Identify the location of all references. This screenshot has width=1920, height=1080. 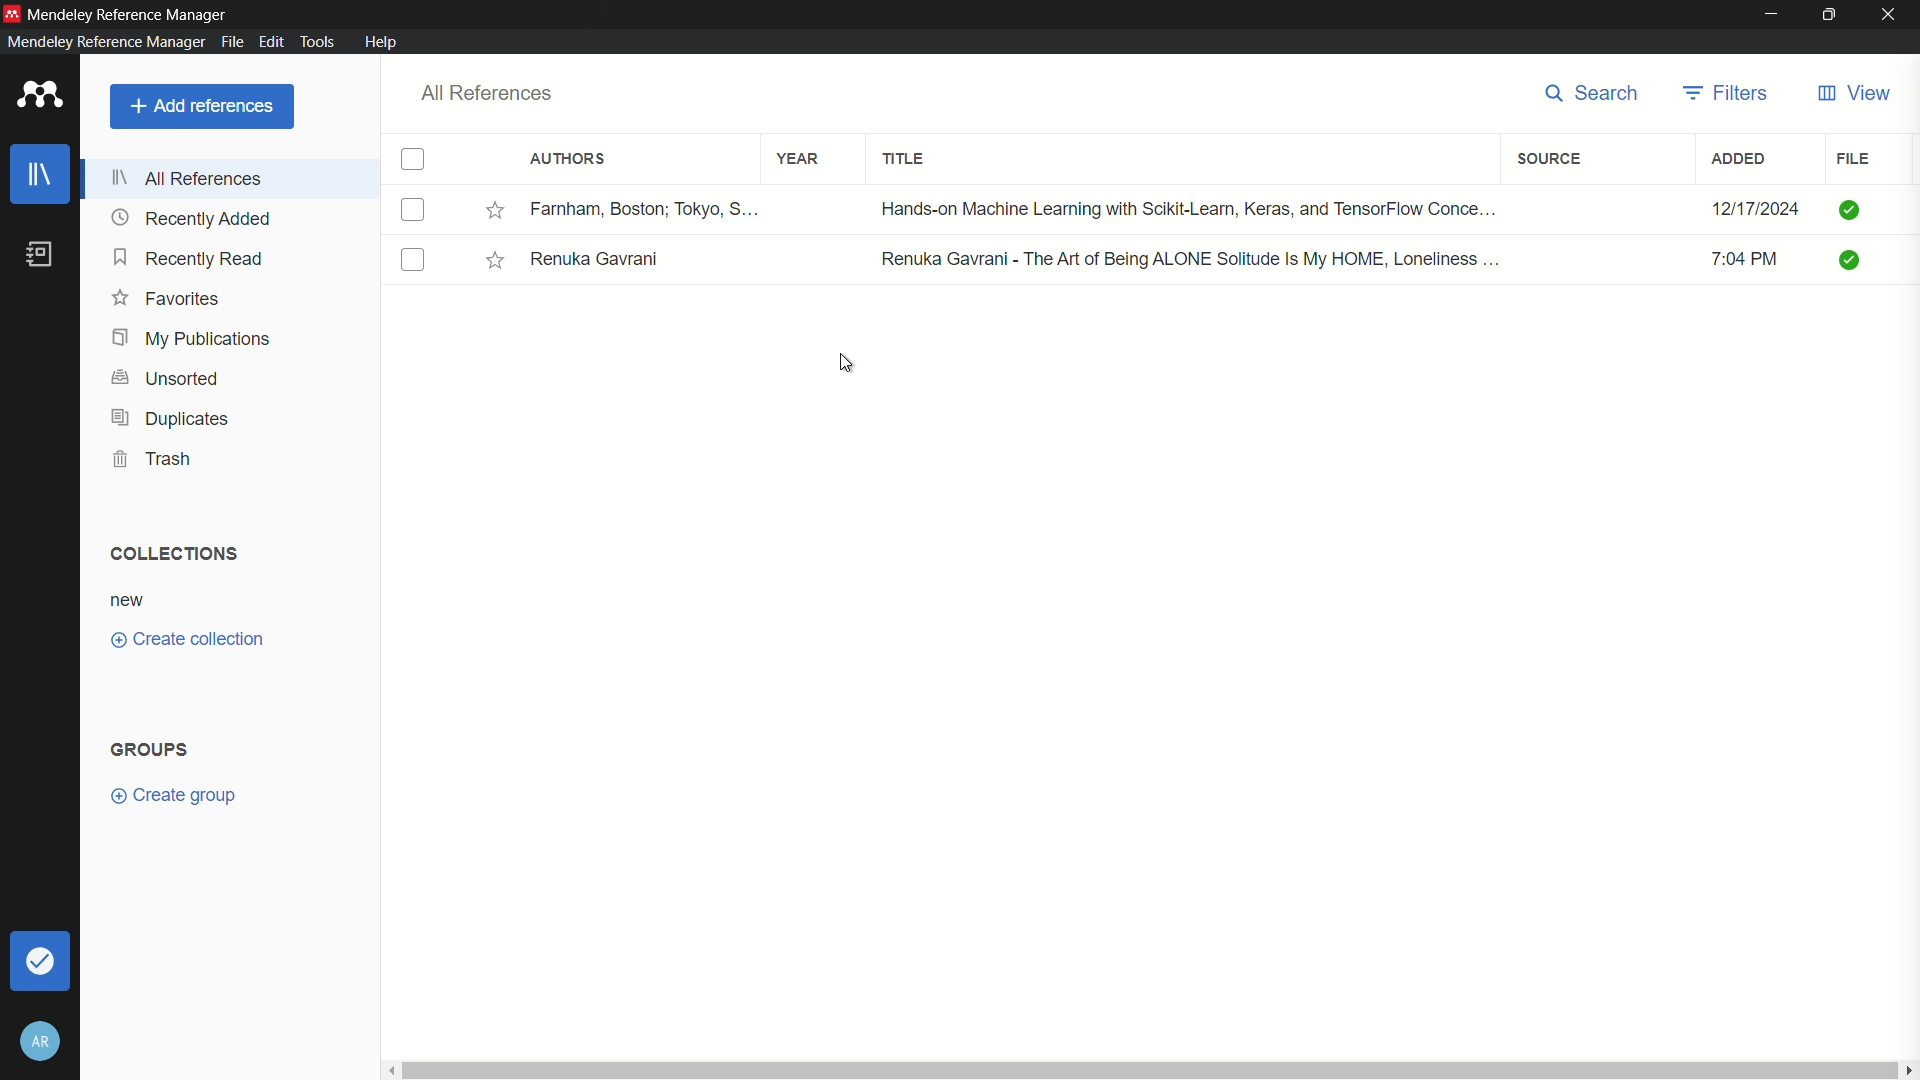
(490, 93).